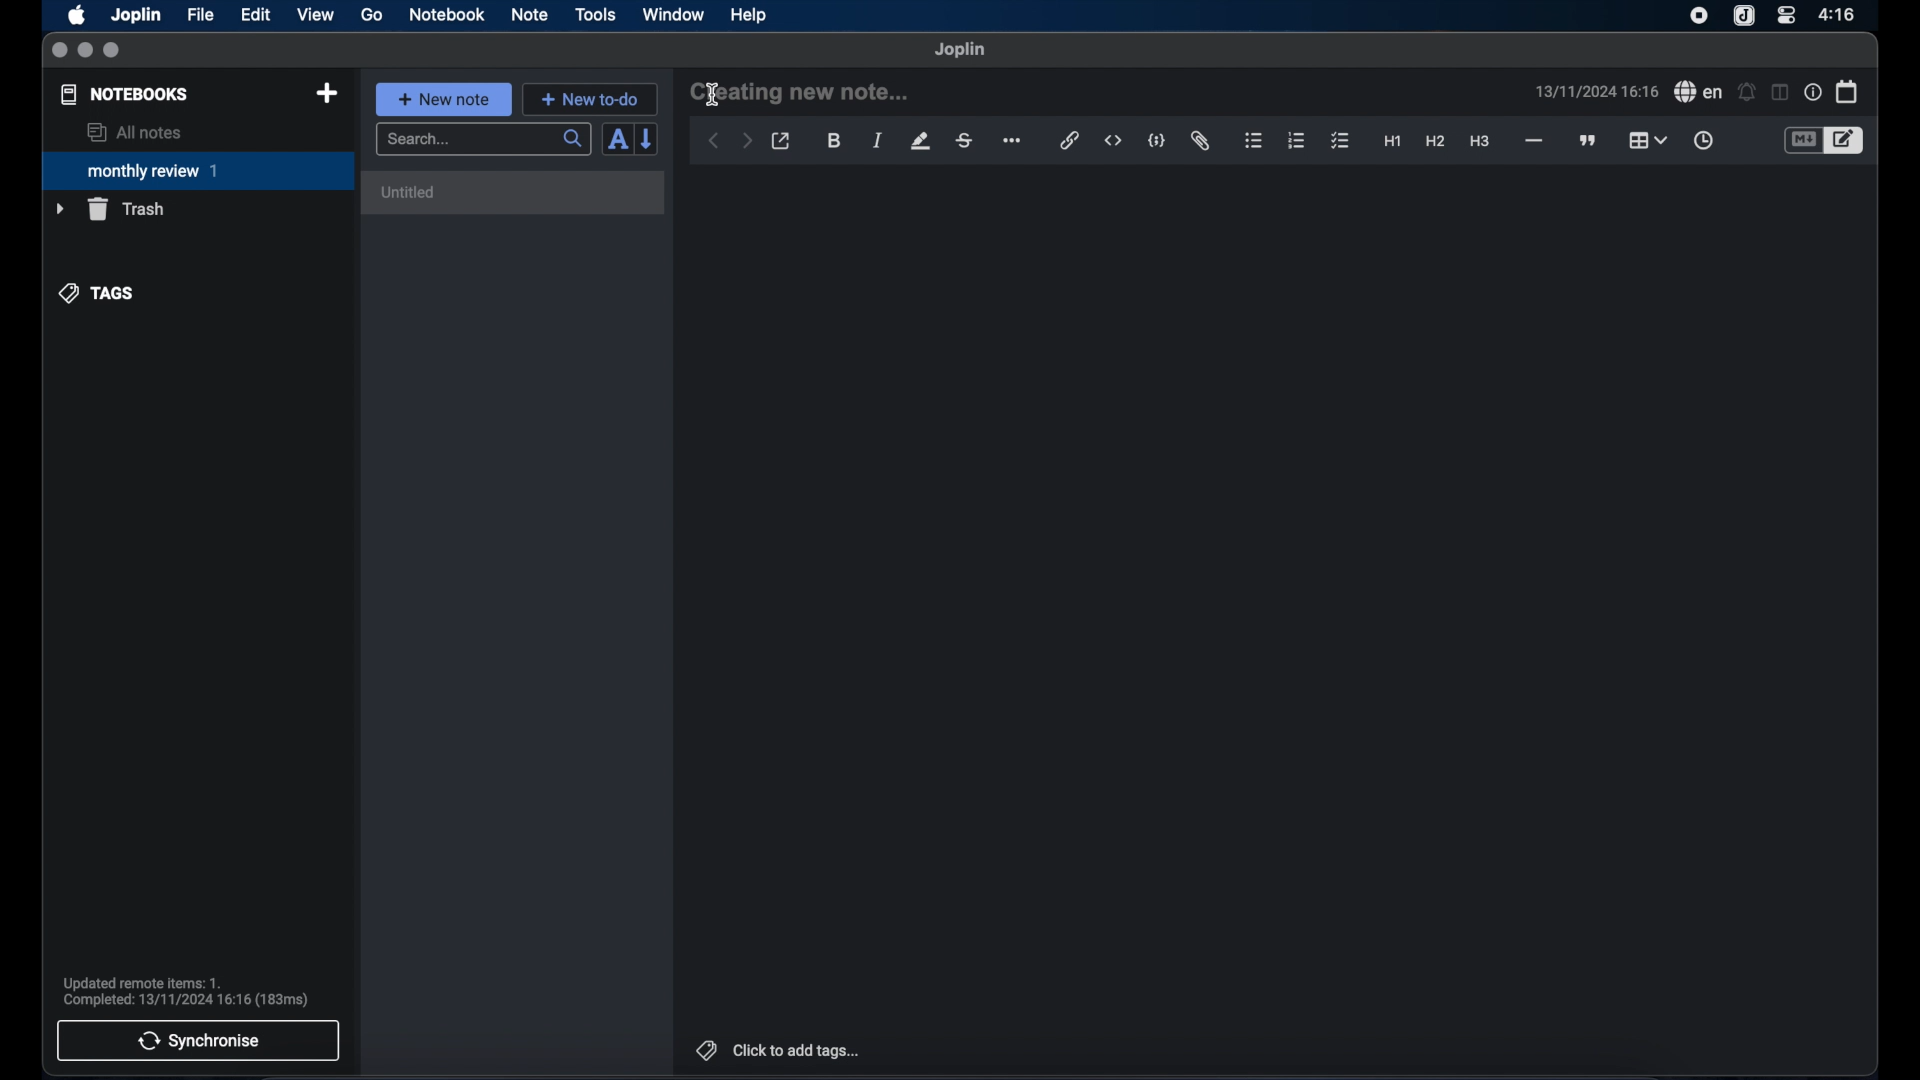 The width and height of the screenshot is (1920, 1080). I want to click on new notebook, so click(326, 94).